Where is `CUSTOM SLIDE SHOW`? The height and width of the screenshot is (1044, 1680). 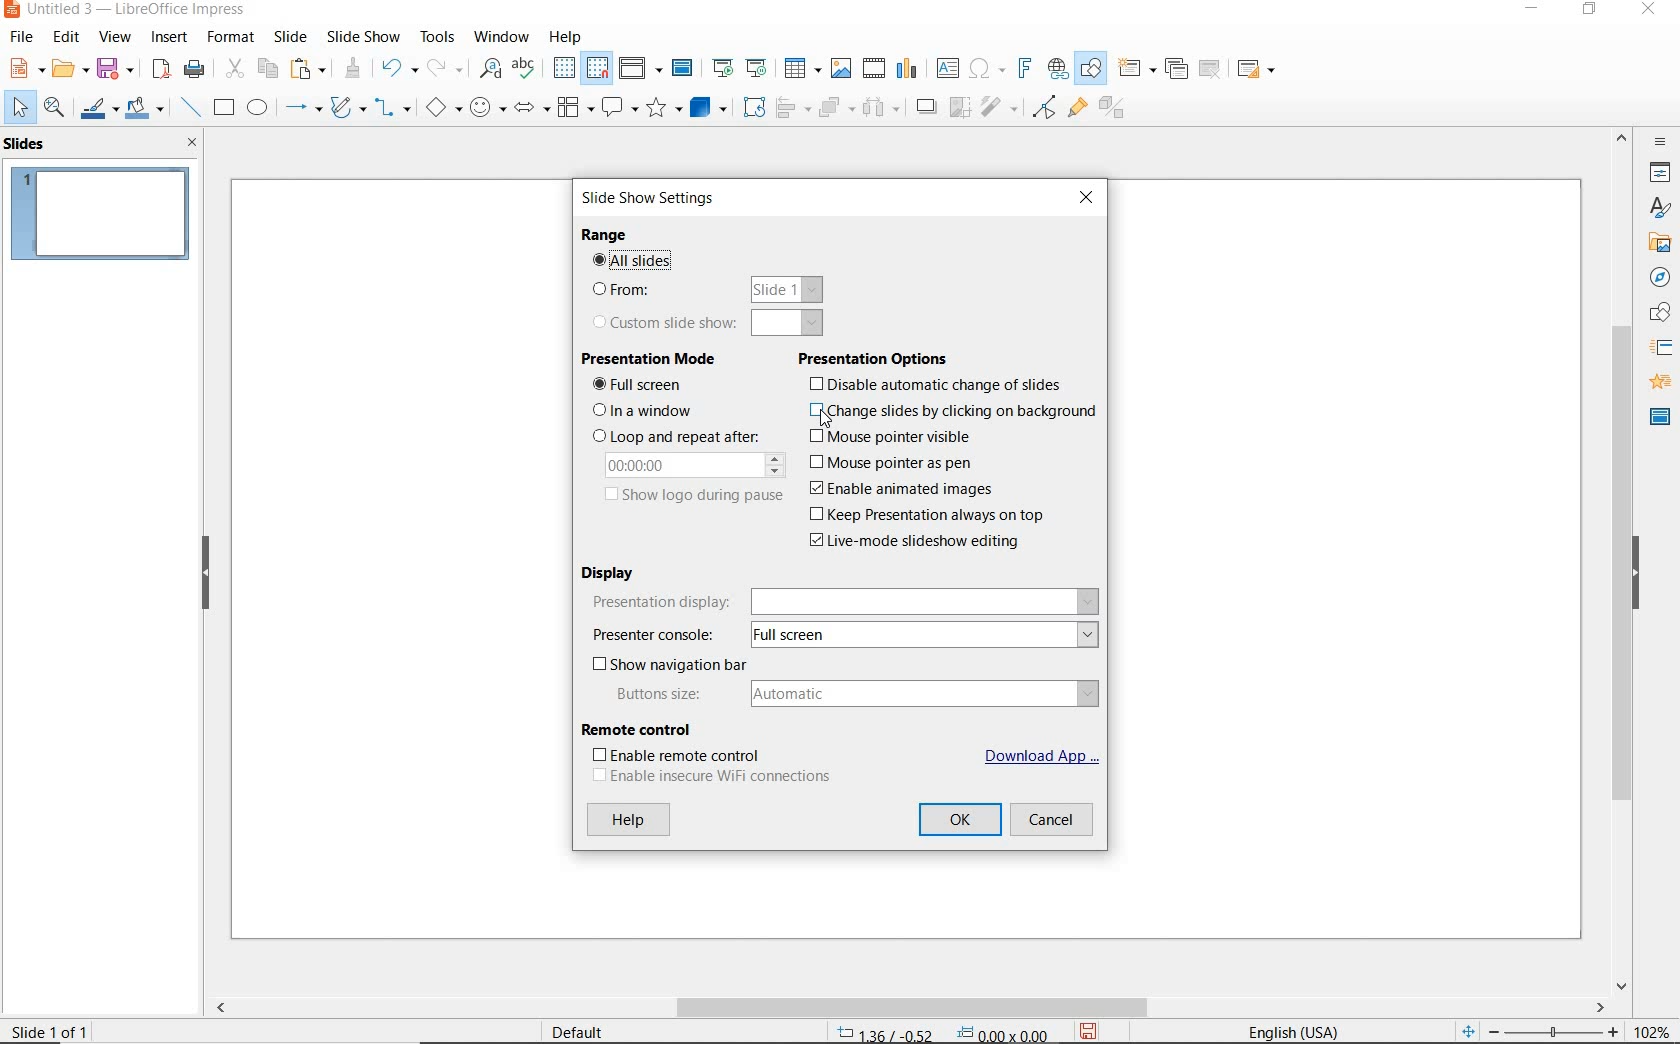
CUSTOM SLIDE SHOW is located at coordinates (706, 324).